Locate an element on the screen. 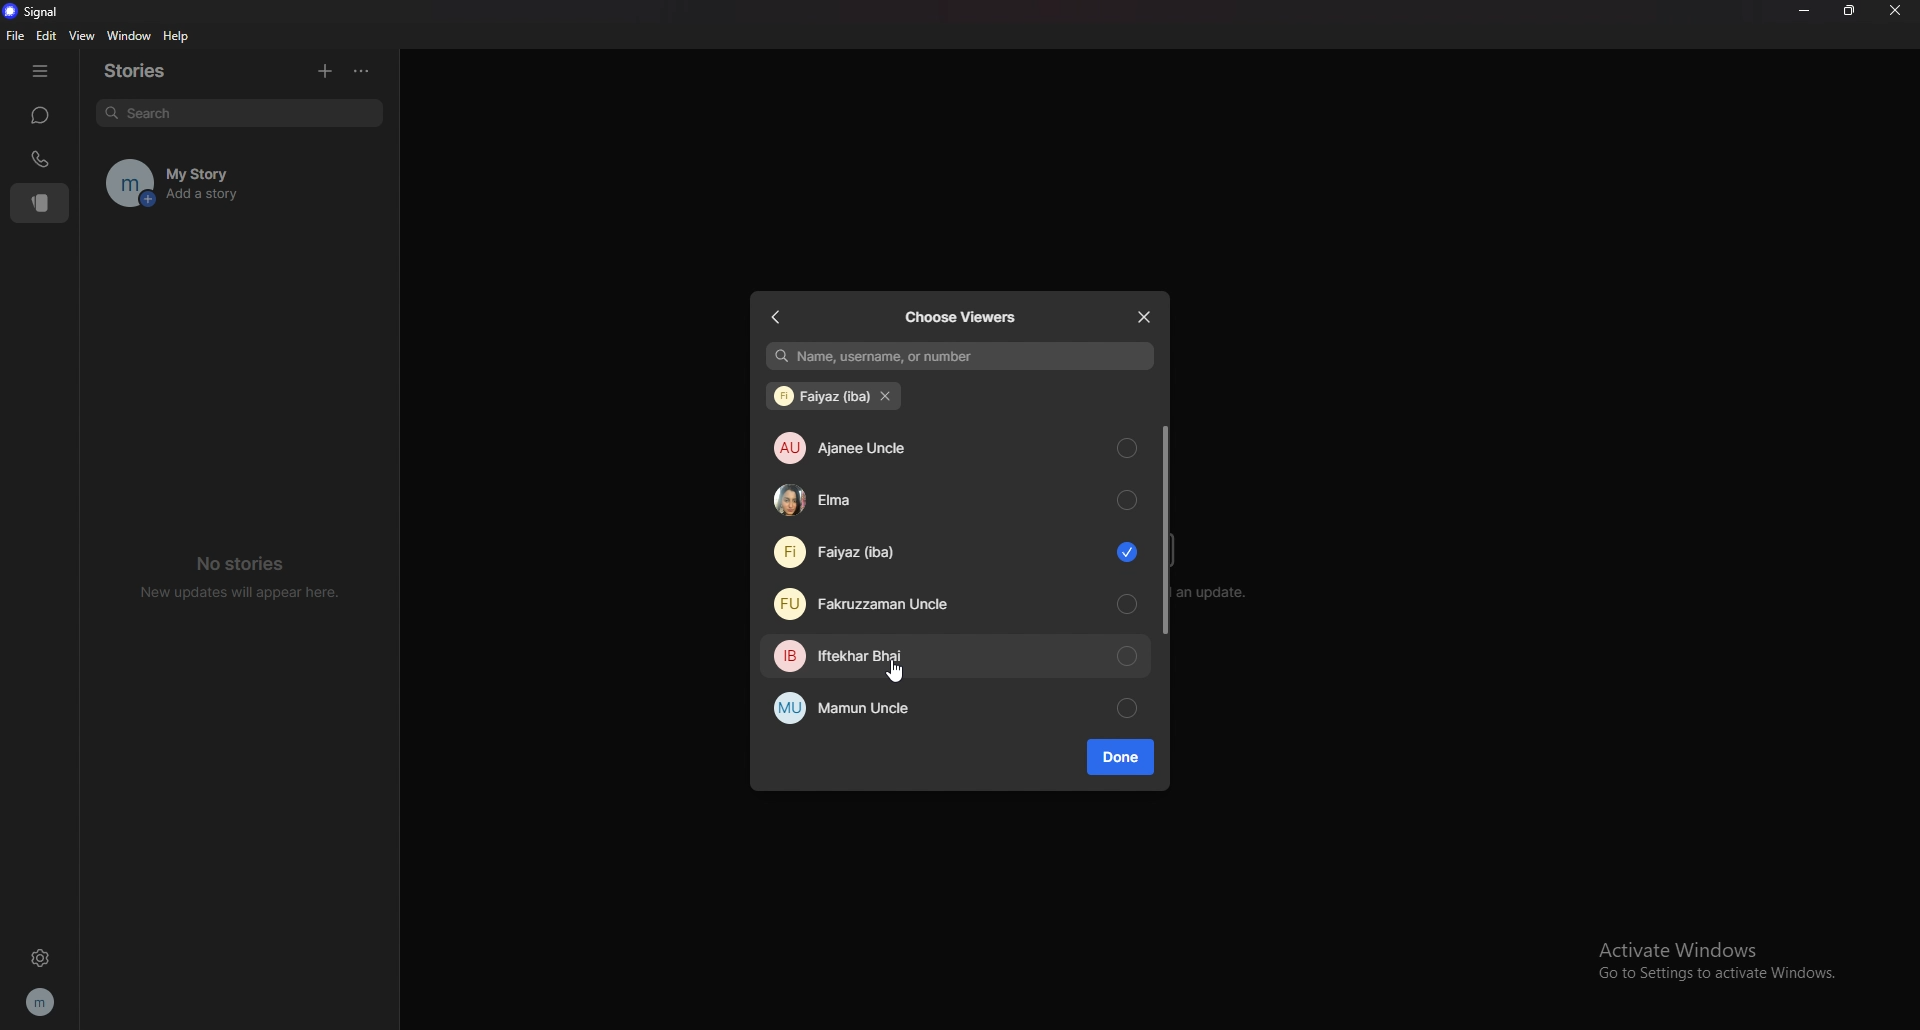 The image size is (1920, 1030). close is located at coordinates (1894, 11).